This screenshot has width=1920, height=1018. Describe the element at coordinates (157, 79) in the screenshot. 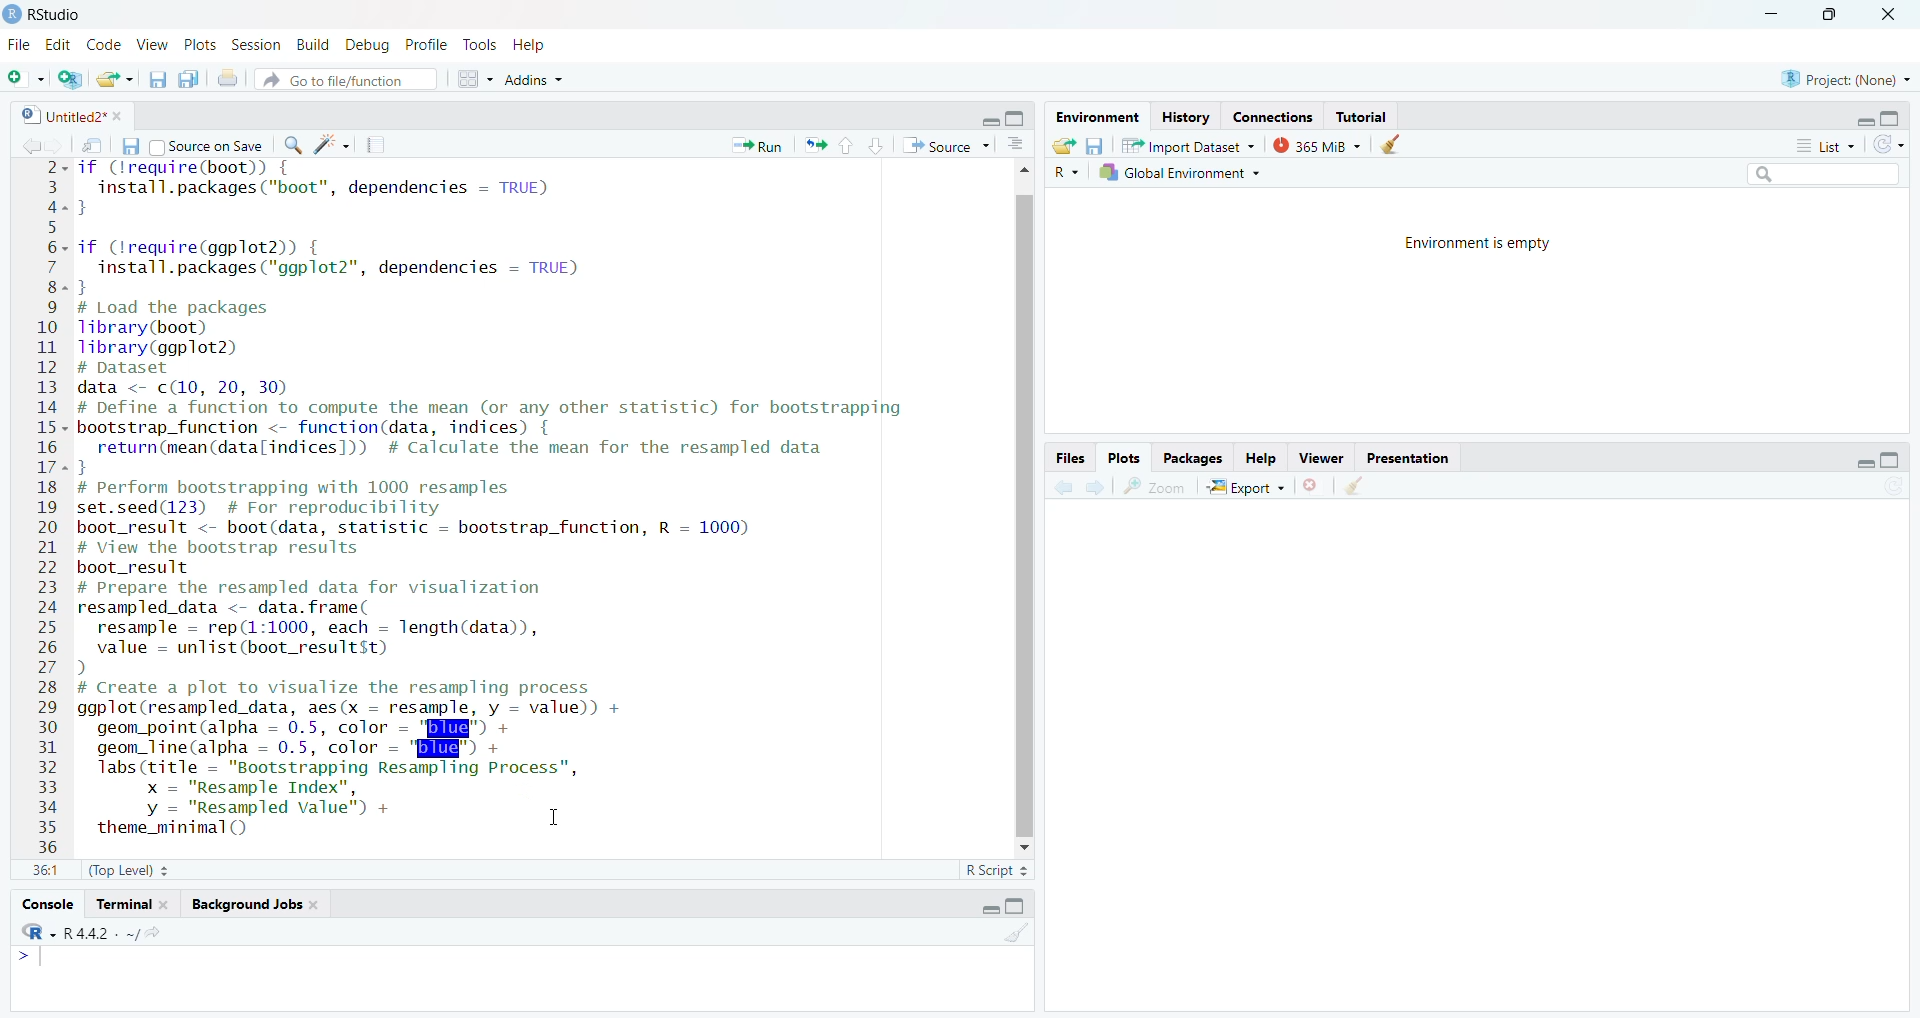

I see `save current document` at that location.